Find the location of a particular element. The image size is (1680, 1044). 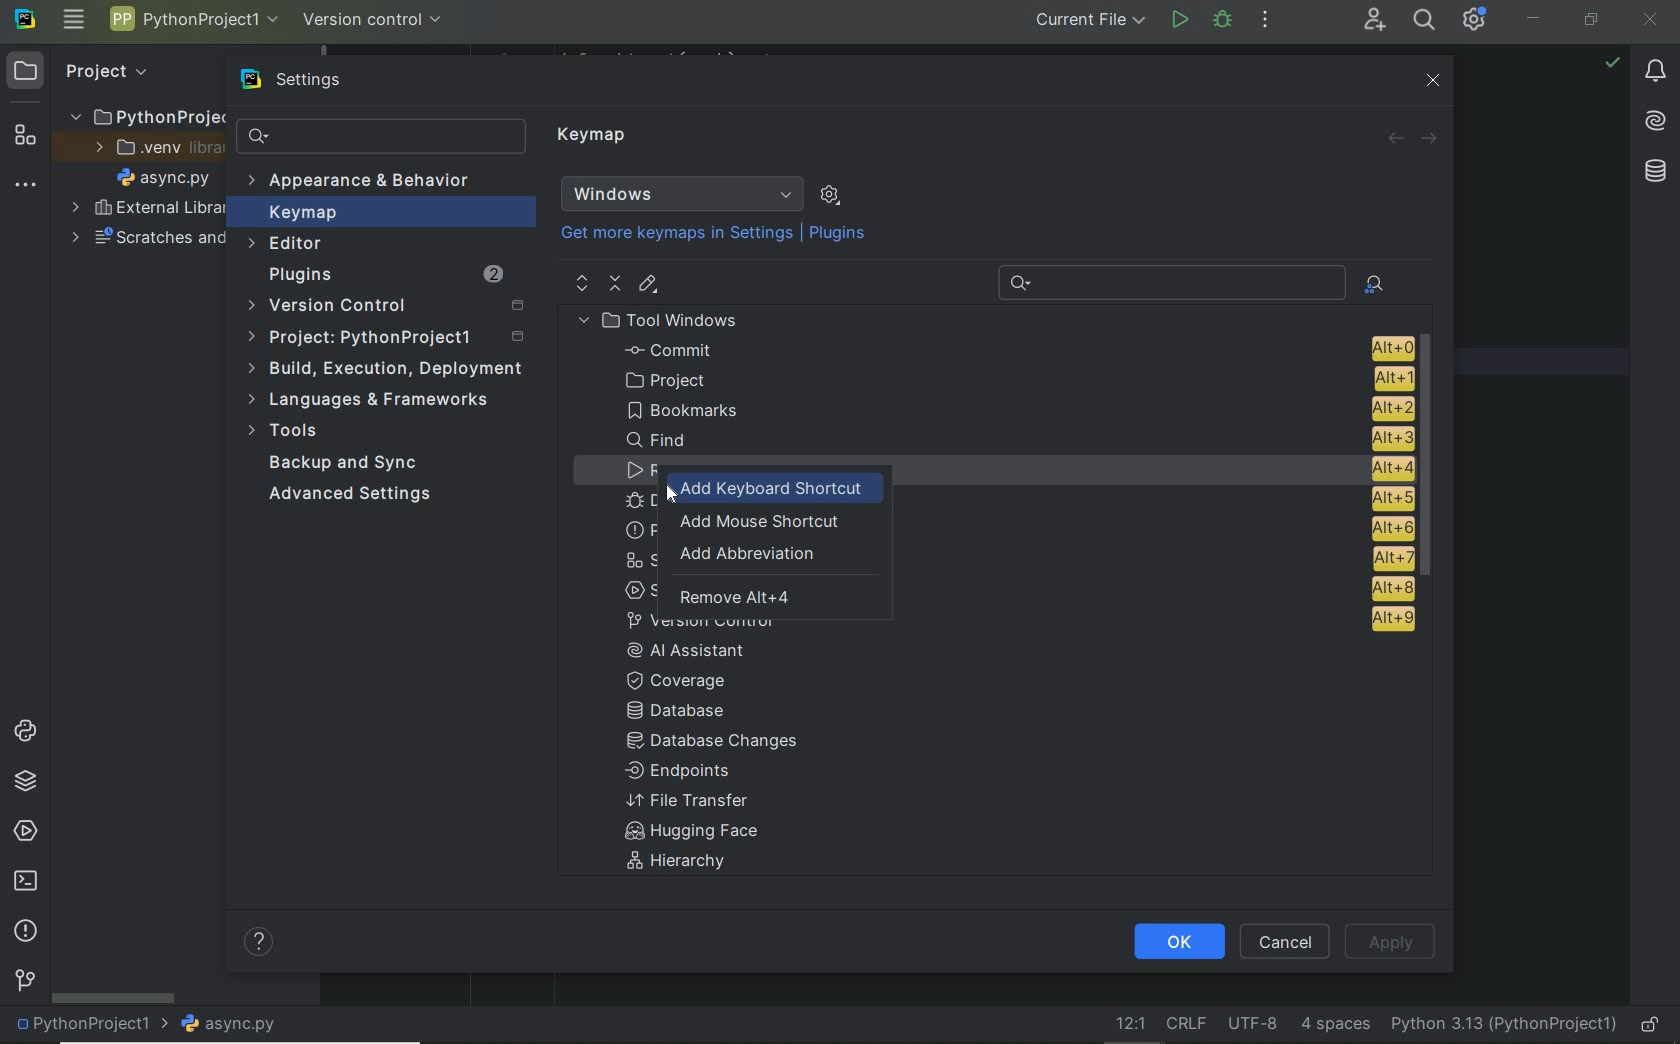

version control is located at coordinates (25, 982).